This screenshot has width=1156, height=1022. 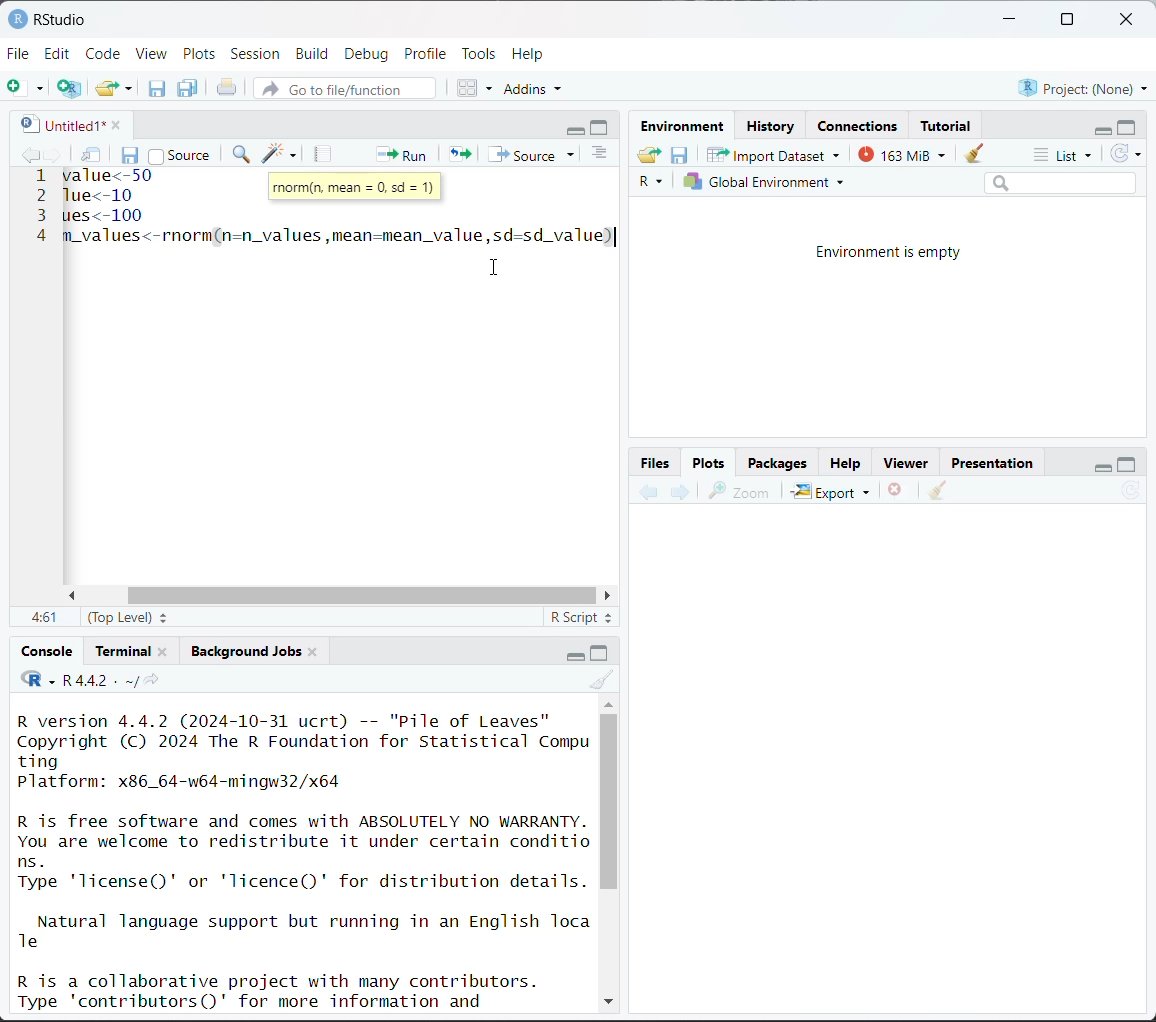 What do you see at coordinates (530, 53) in the screenshot?
I see `Help` at bounding box center [530, 53].